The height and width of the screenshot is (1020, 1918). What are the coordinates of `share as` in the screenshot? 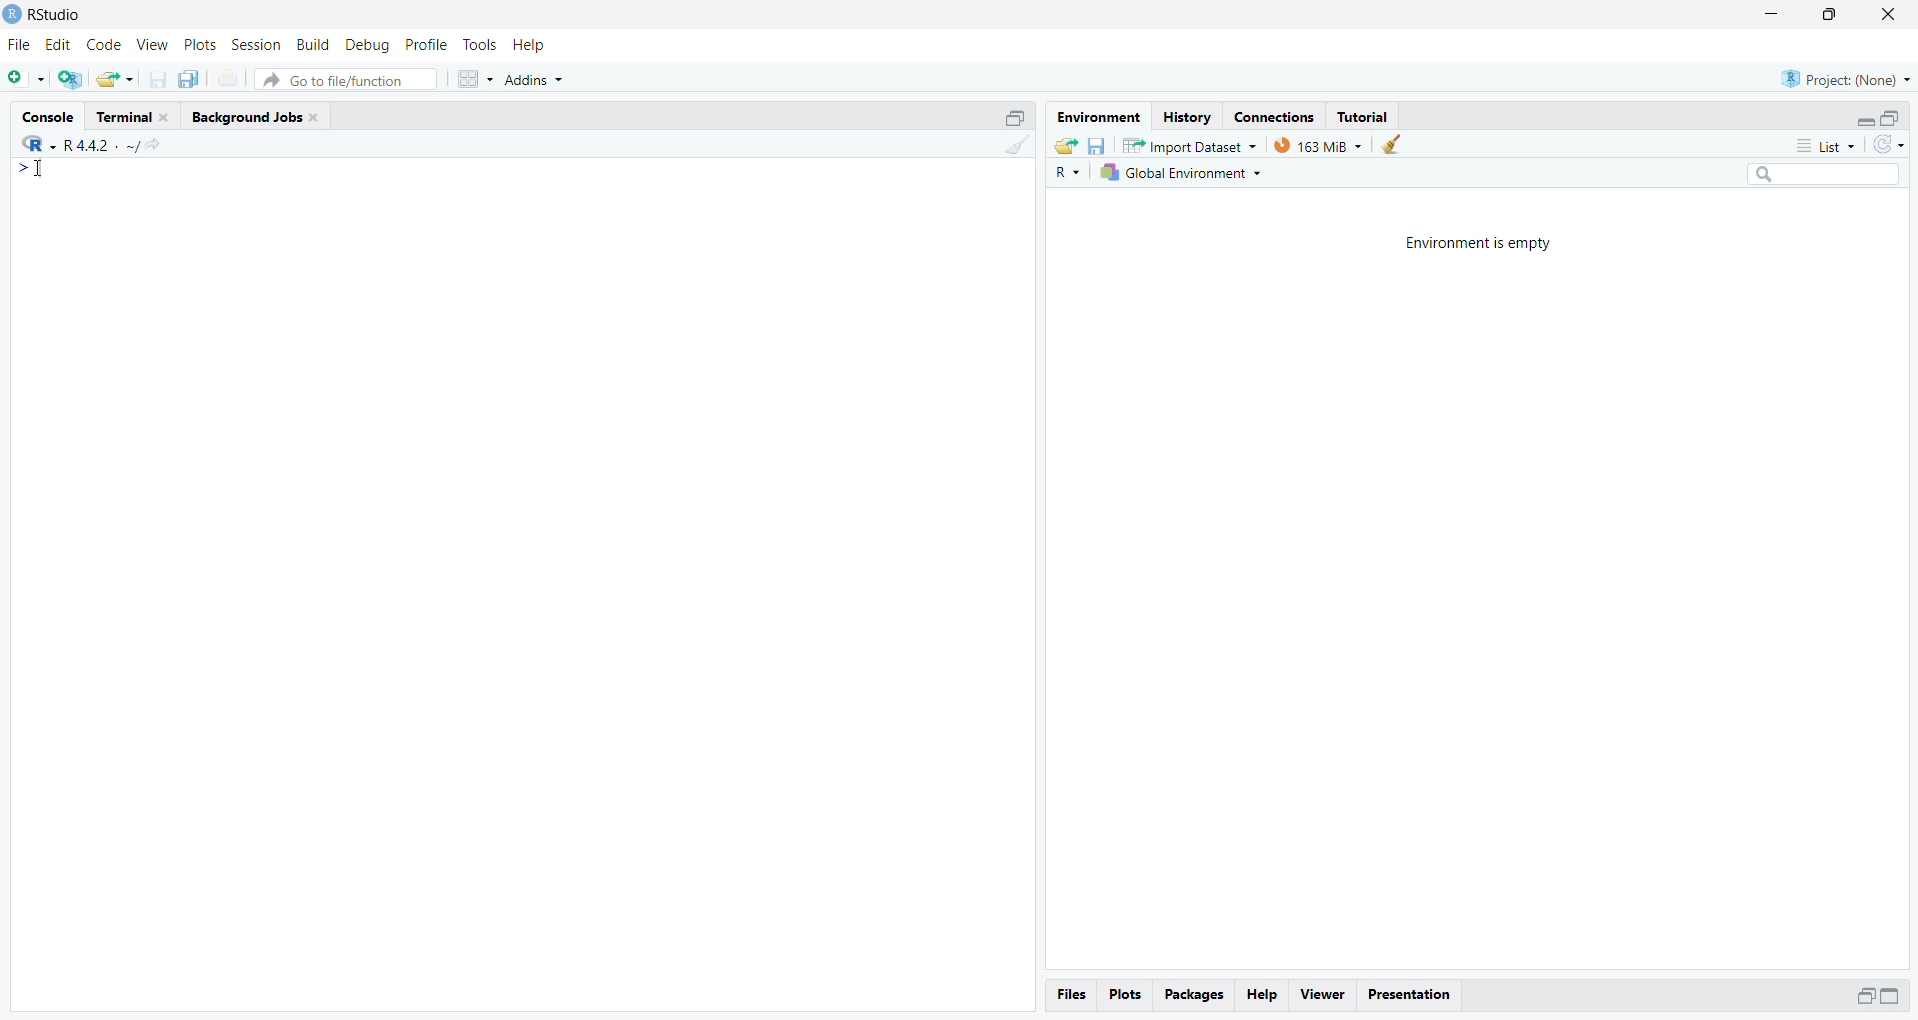 It's located at (115, 79).